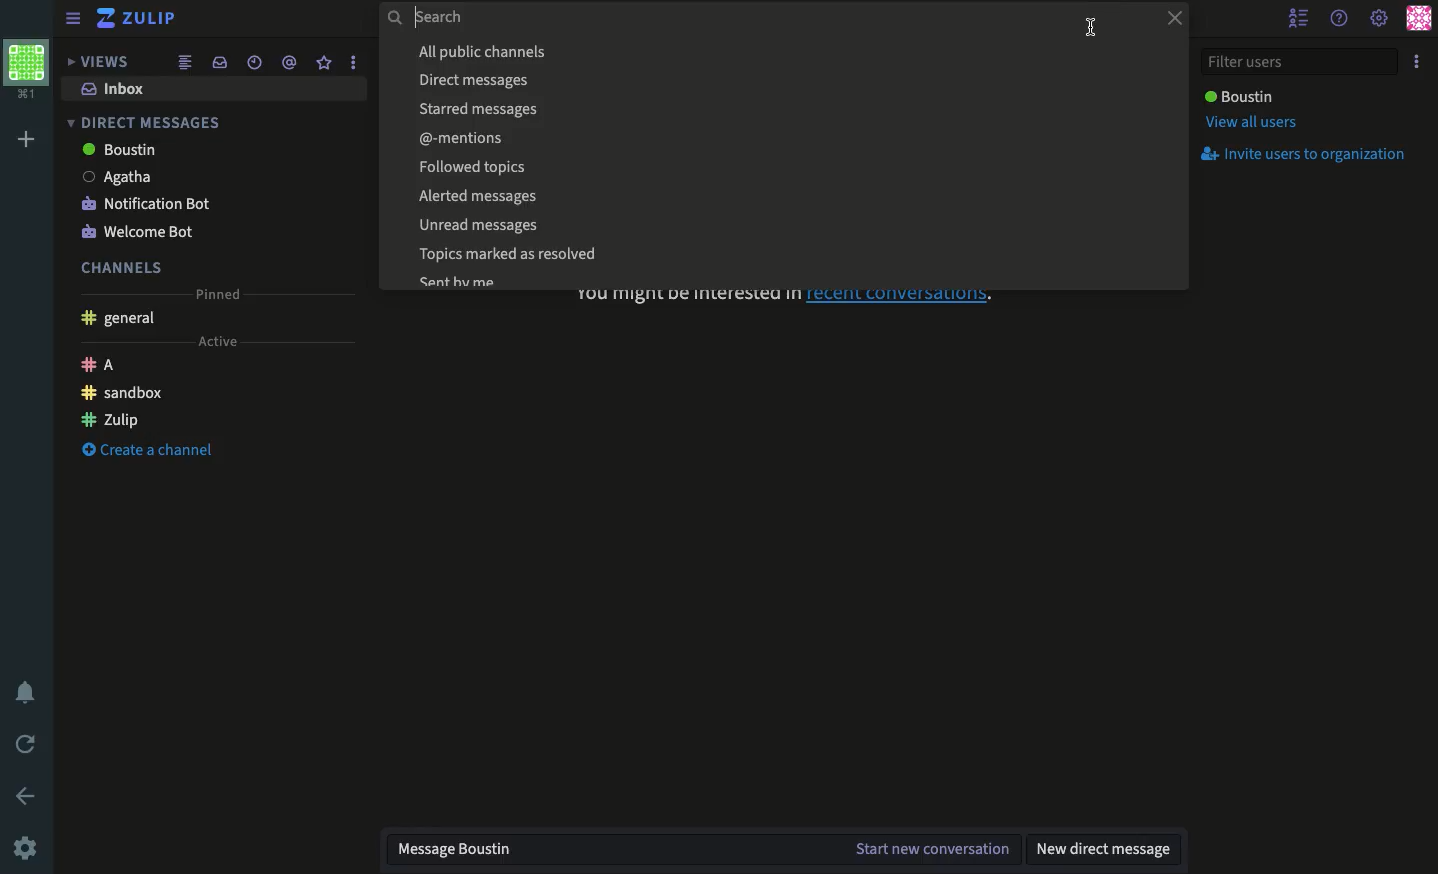 This screenshot has width=1438, height=874. I want to click on Notification bot, so click(151, 205).